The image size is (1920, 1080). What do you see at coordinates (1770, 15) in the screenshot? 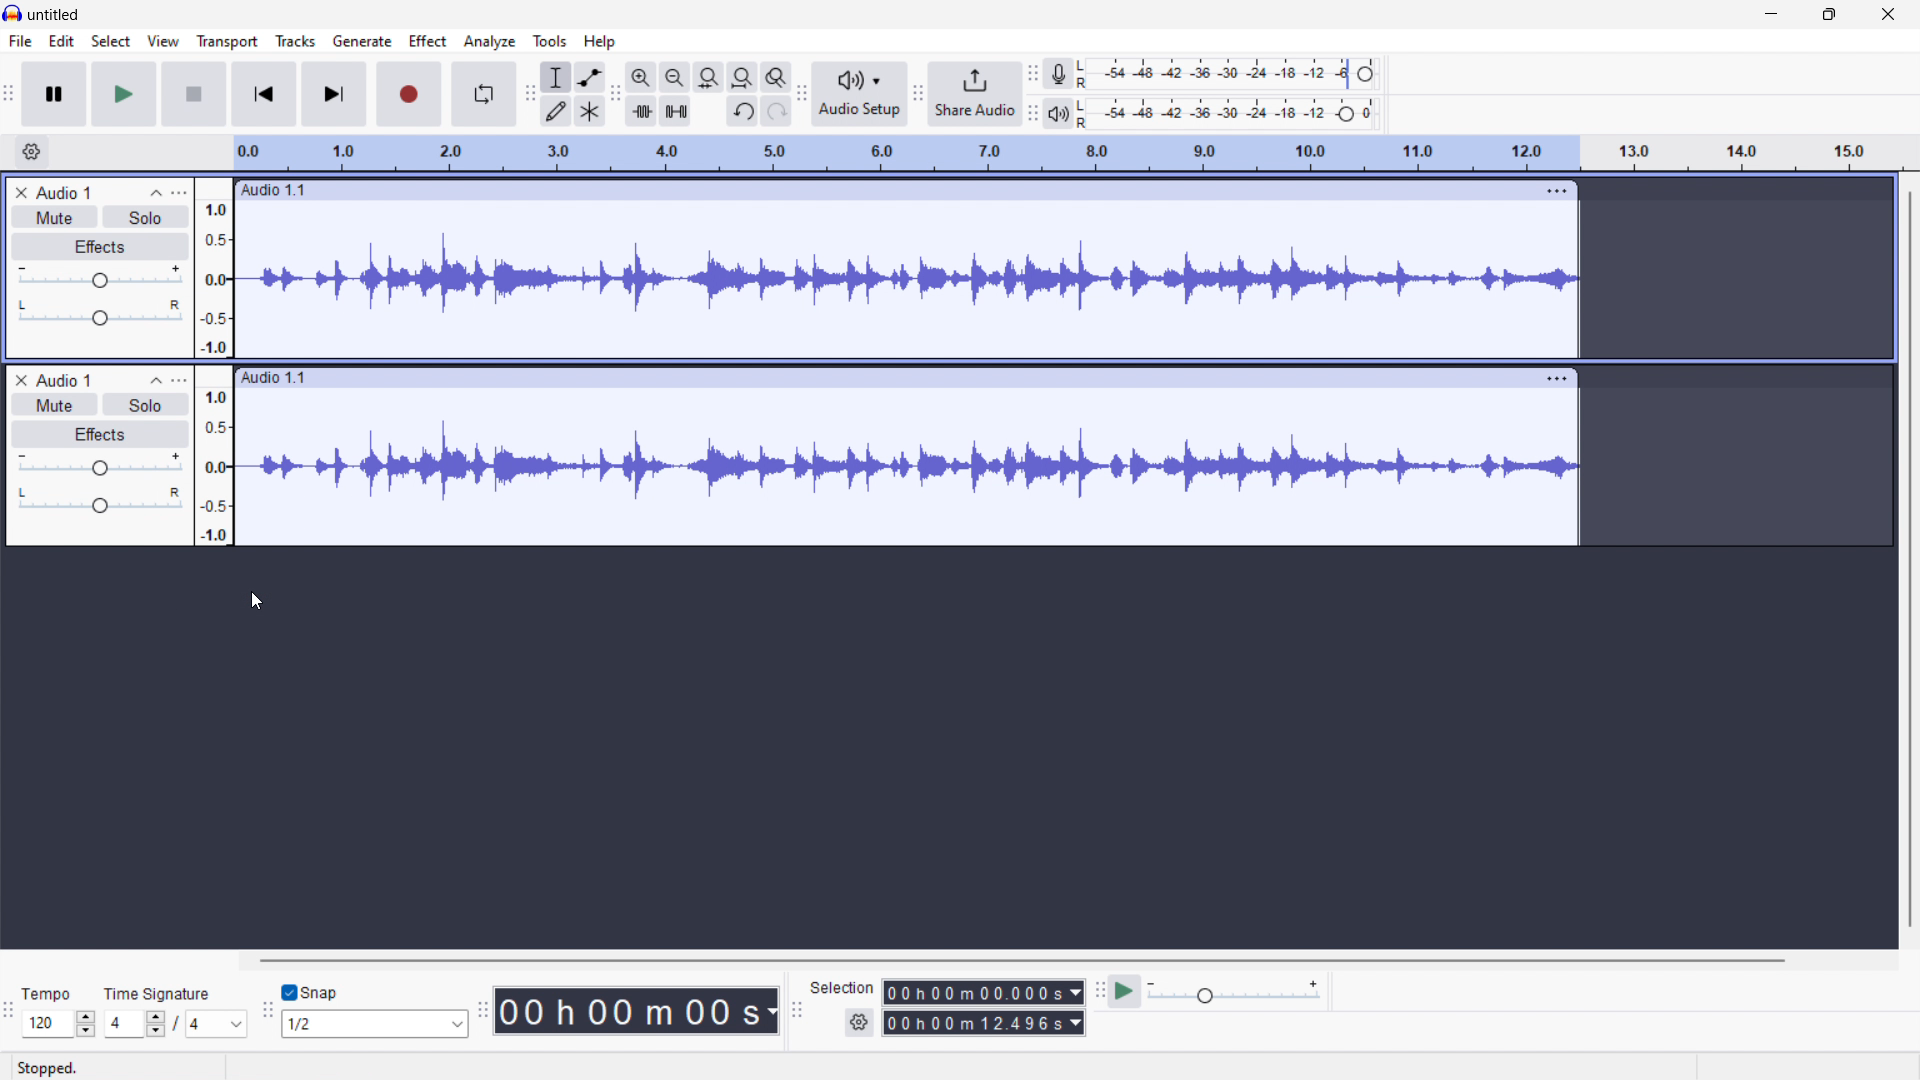
I see `minimize` at bounding box center [1770, 15].